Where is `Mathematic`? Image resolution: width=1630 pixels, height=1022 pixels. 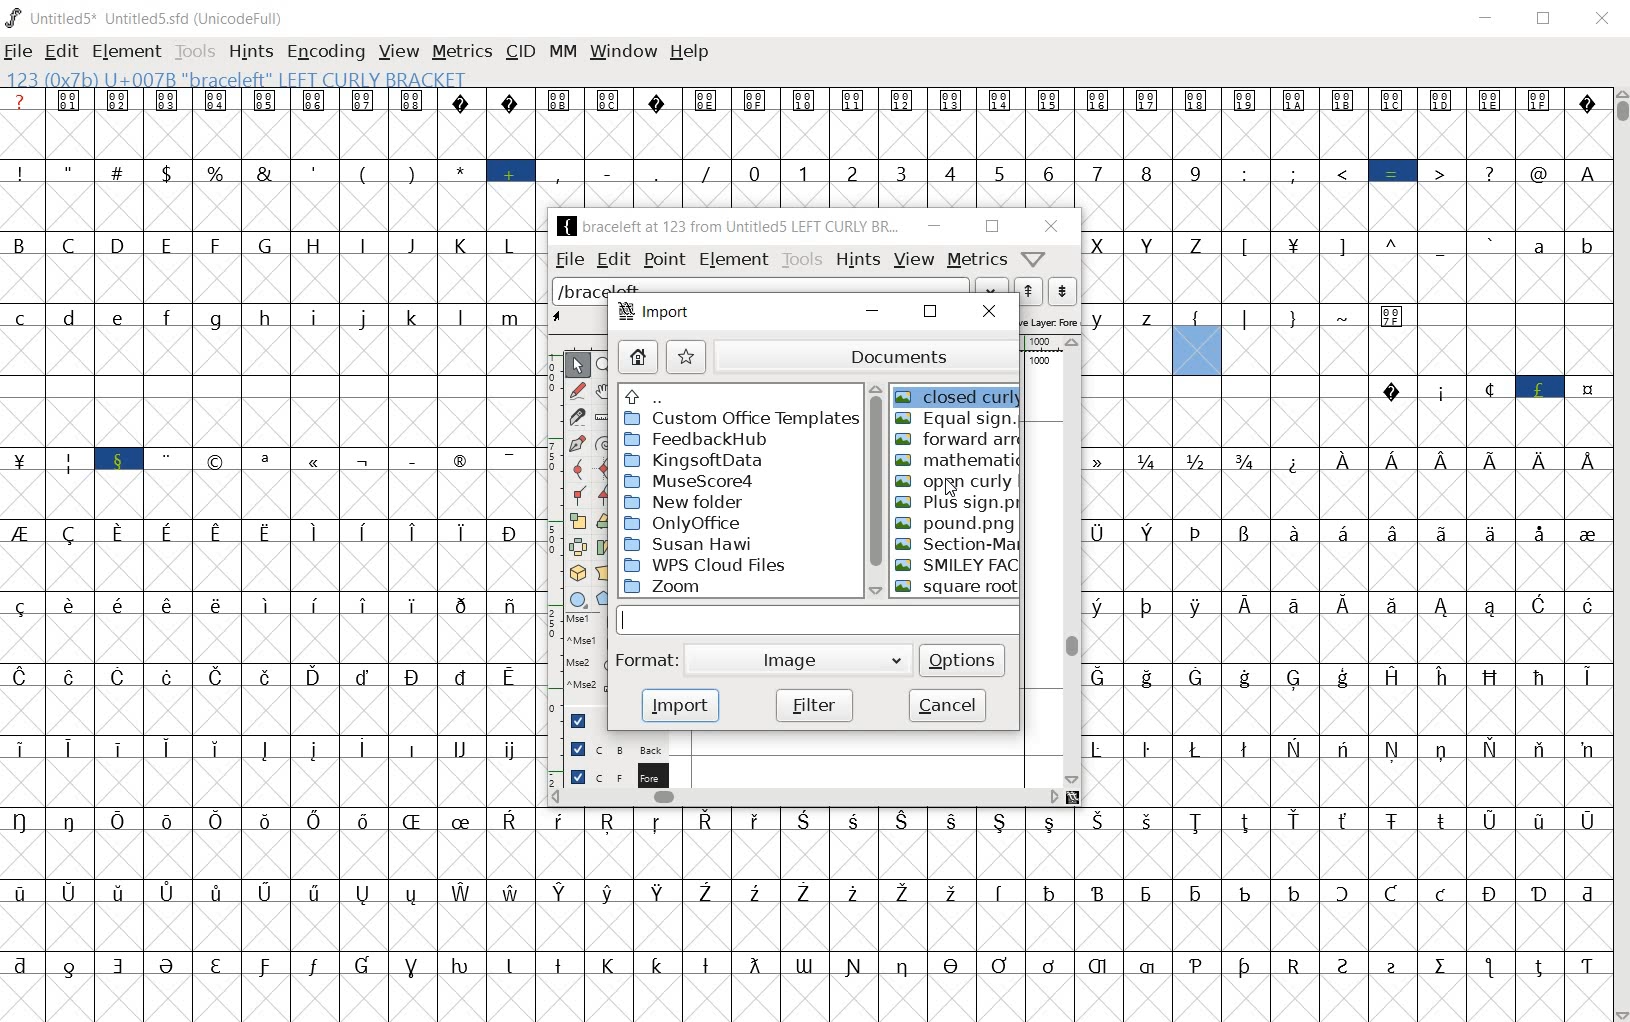 Mathematic is located at coordinates (958, 458).